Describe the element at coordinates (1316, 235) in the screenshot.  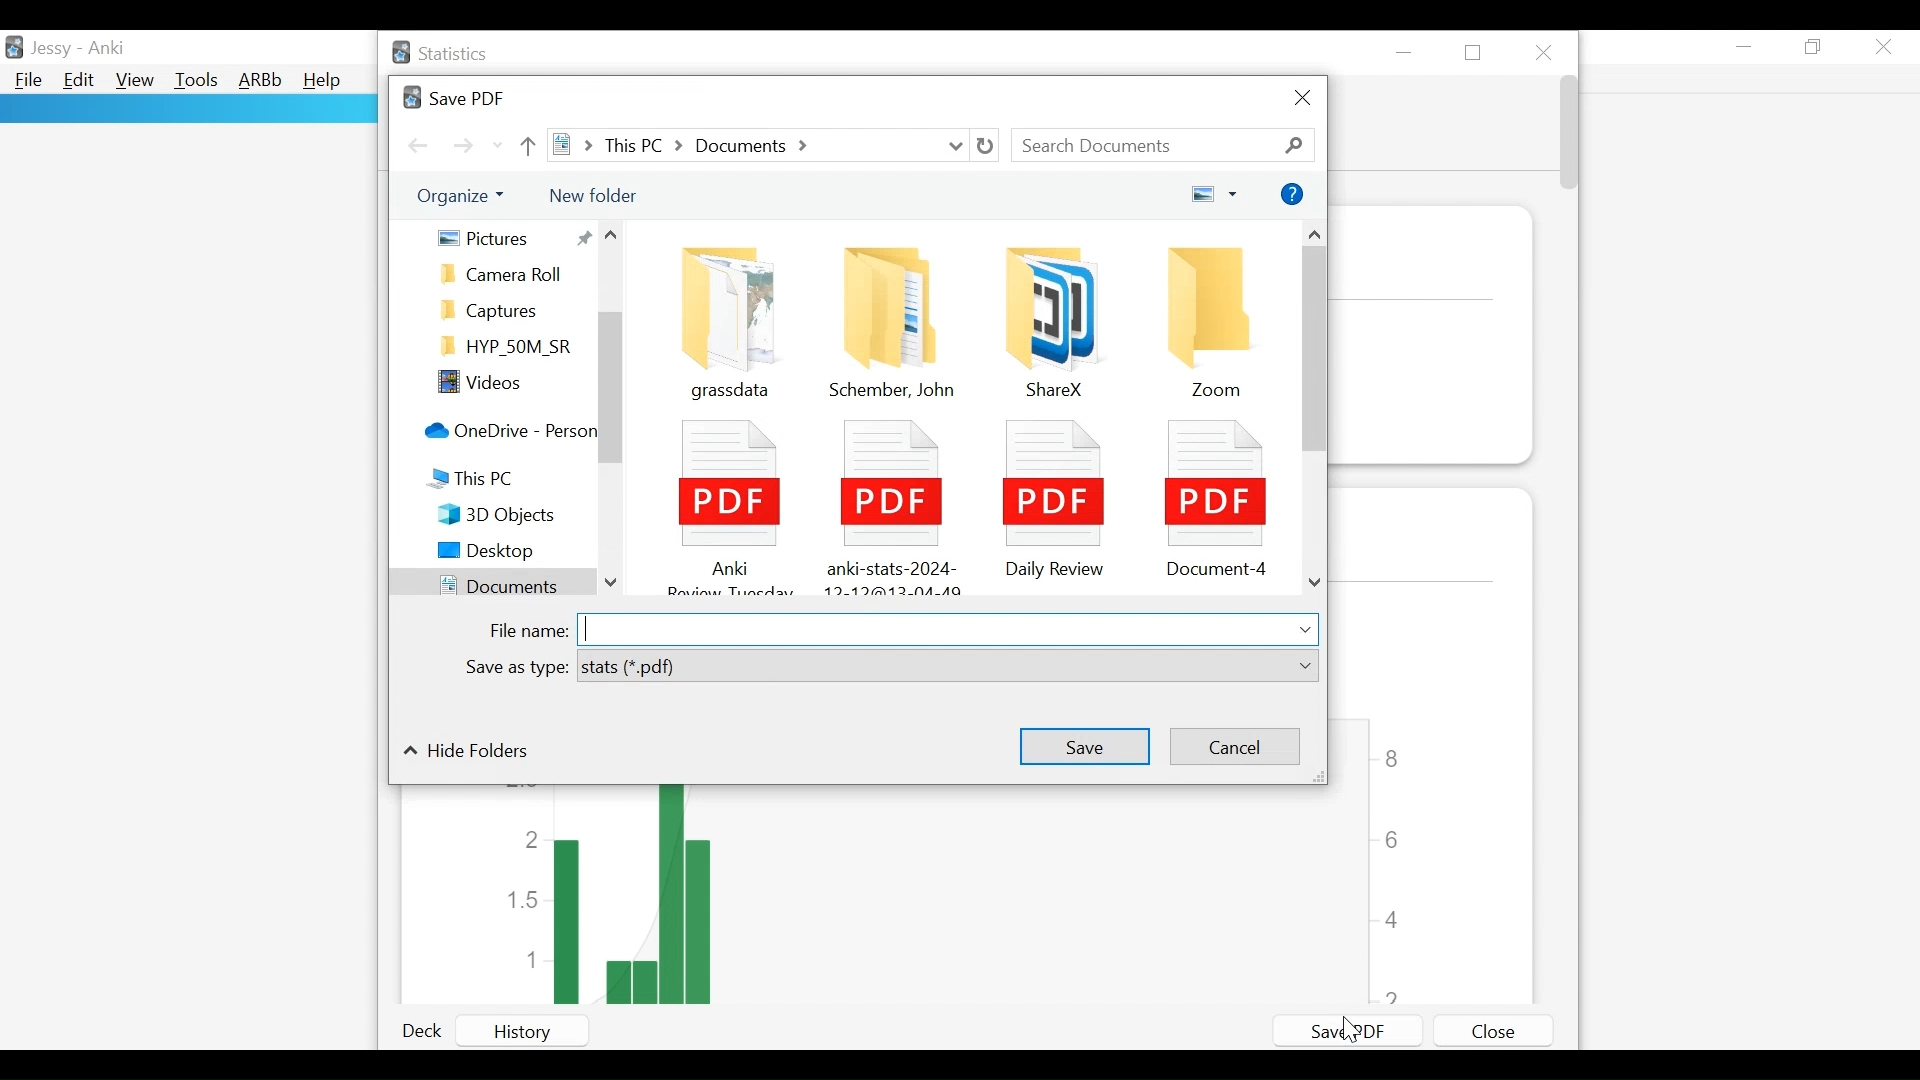
I see `Scroll up` at that location.